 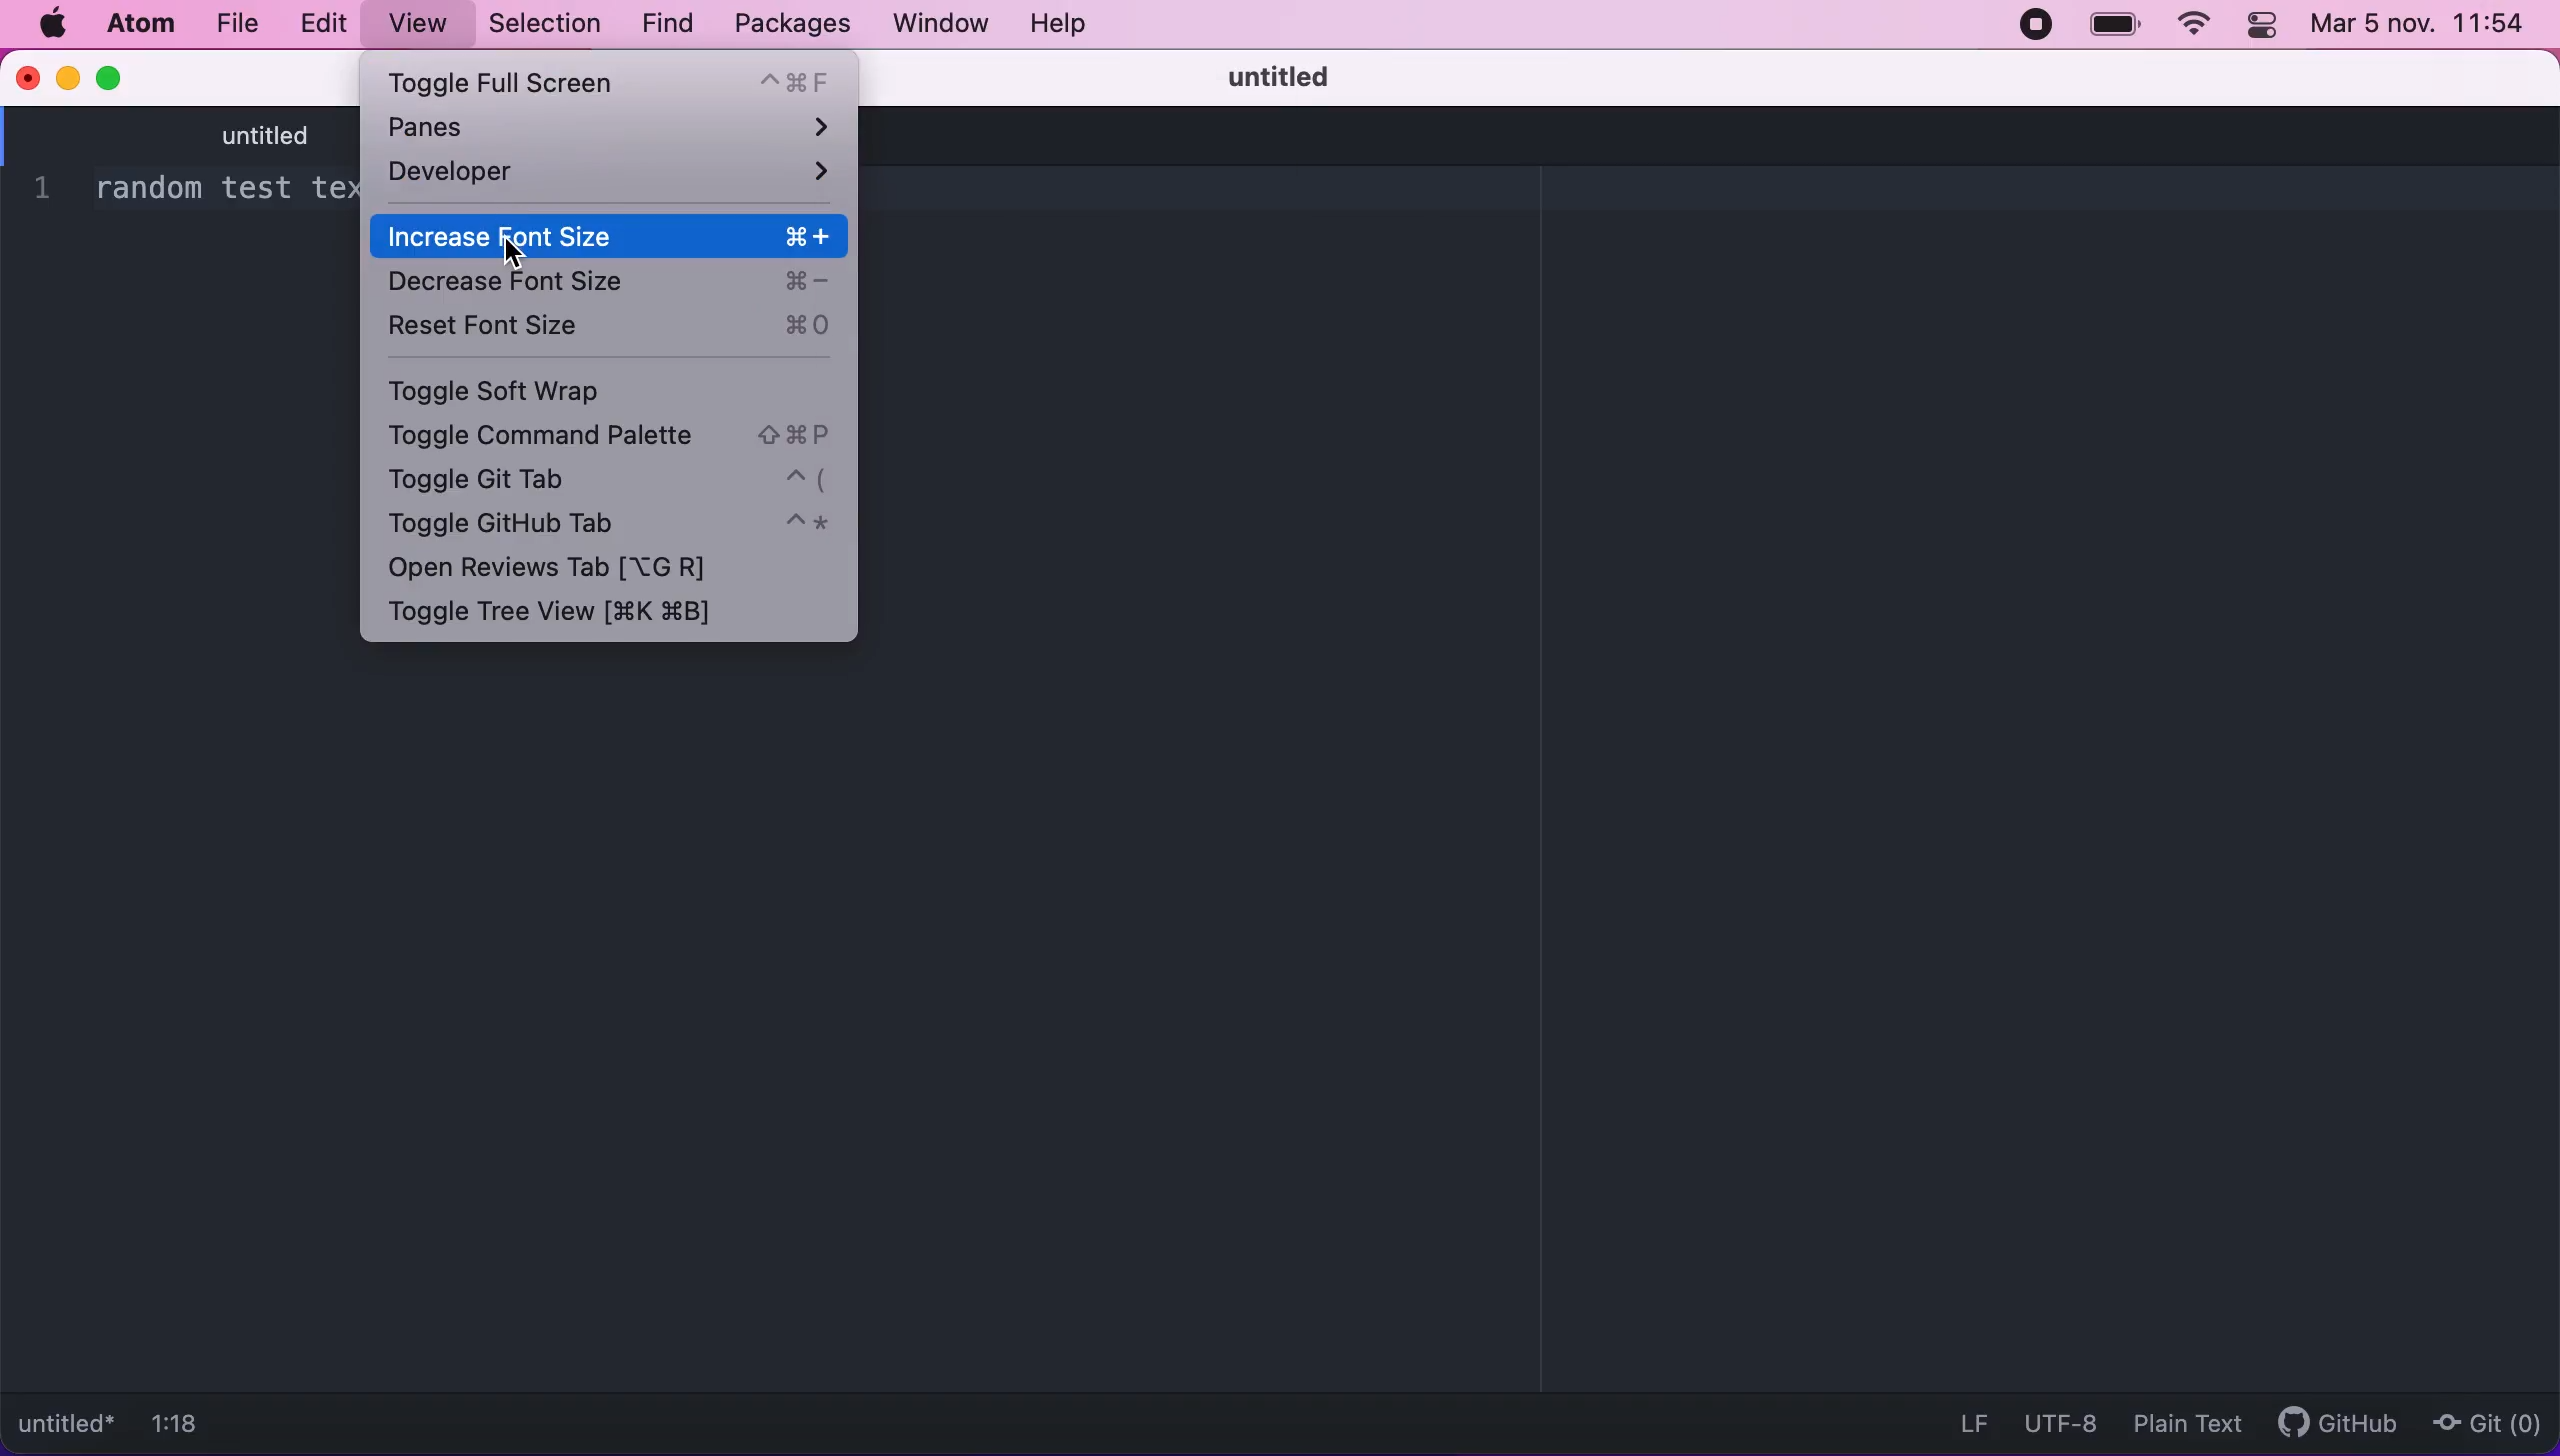 I want to click on minimize, so click(x=66, y=76).